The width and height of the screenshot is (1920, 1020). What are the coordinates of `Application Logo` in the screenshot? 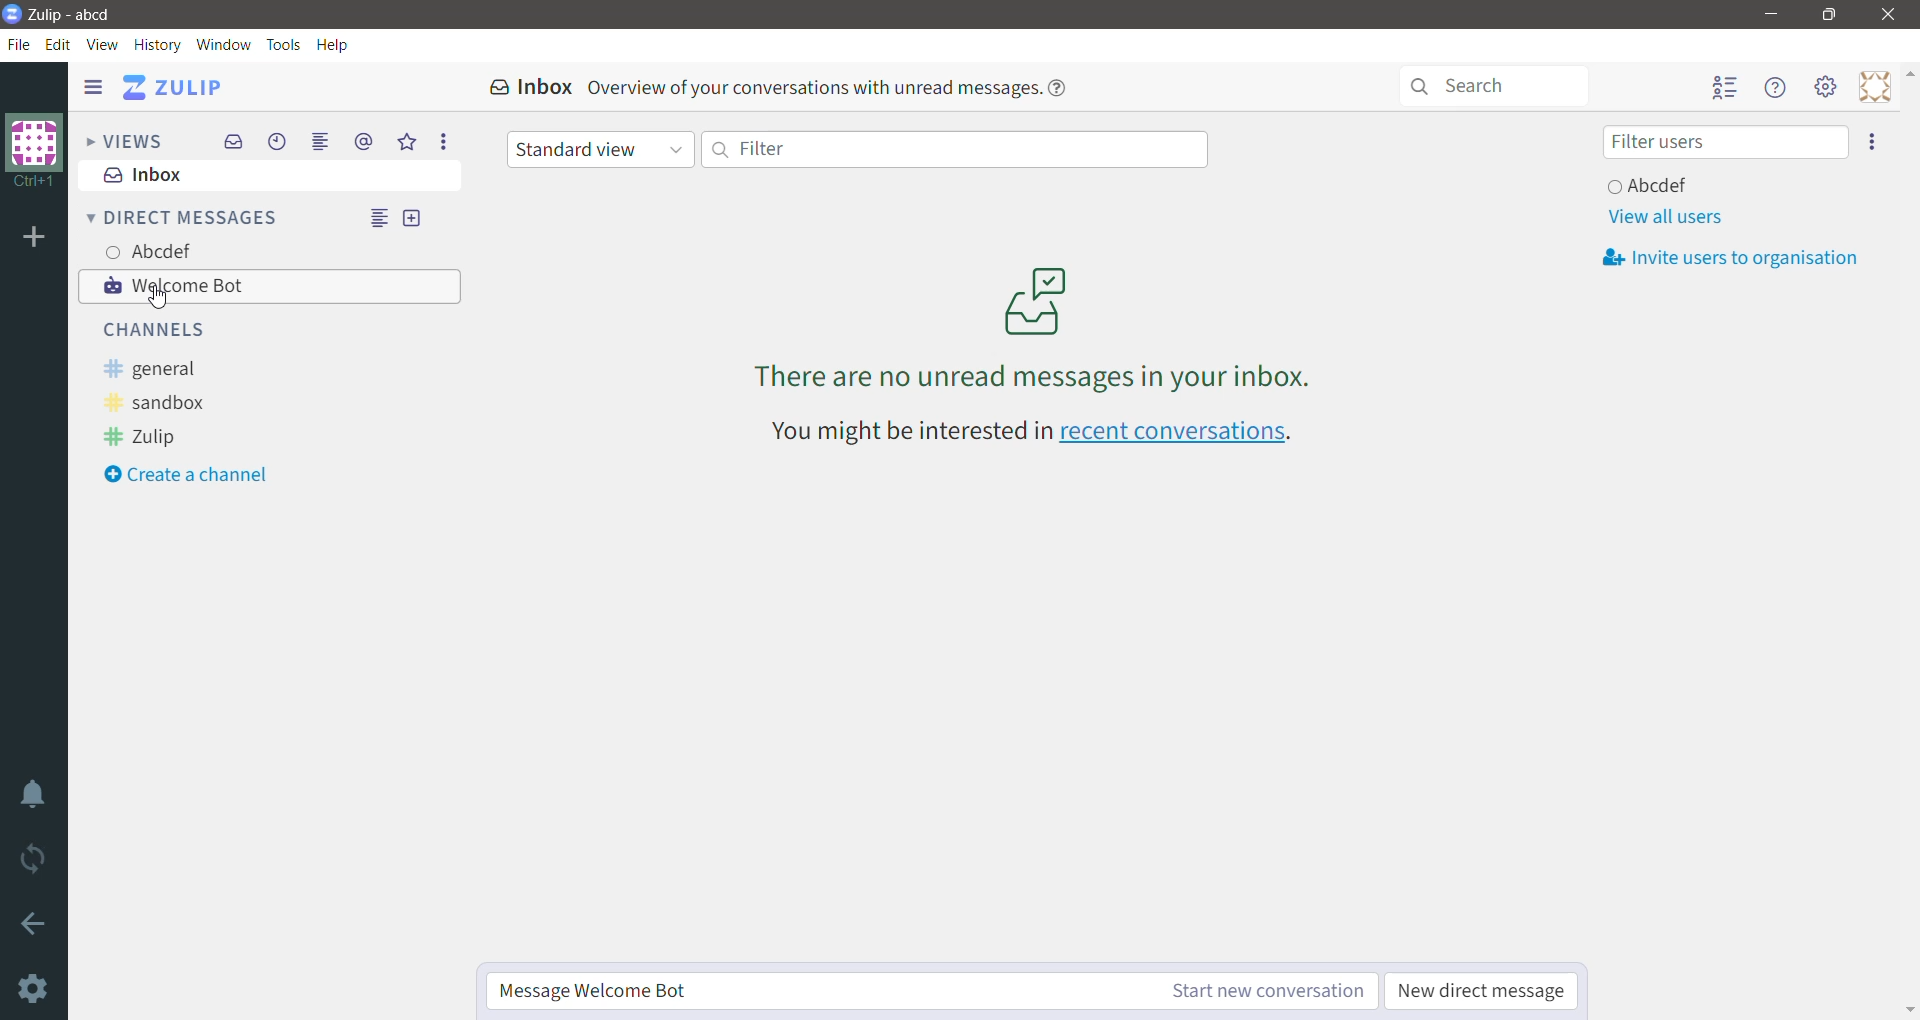 It's located at (12, 15).